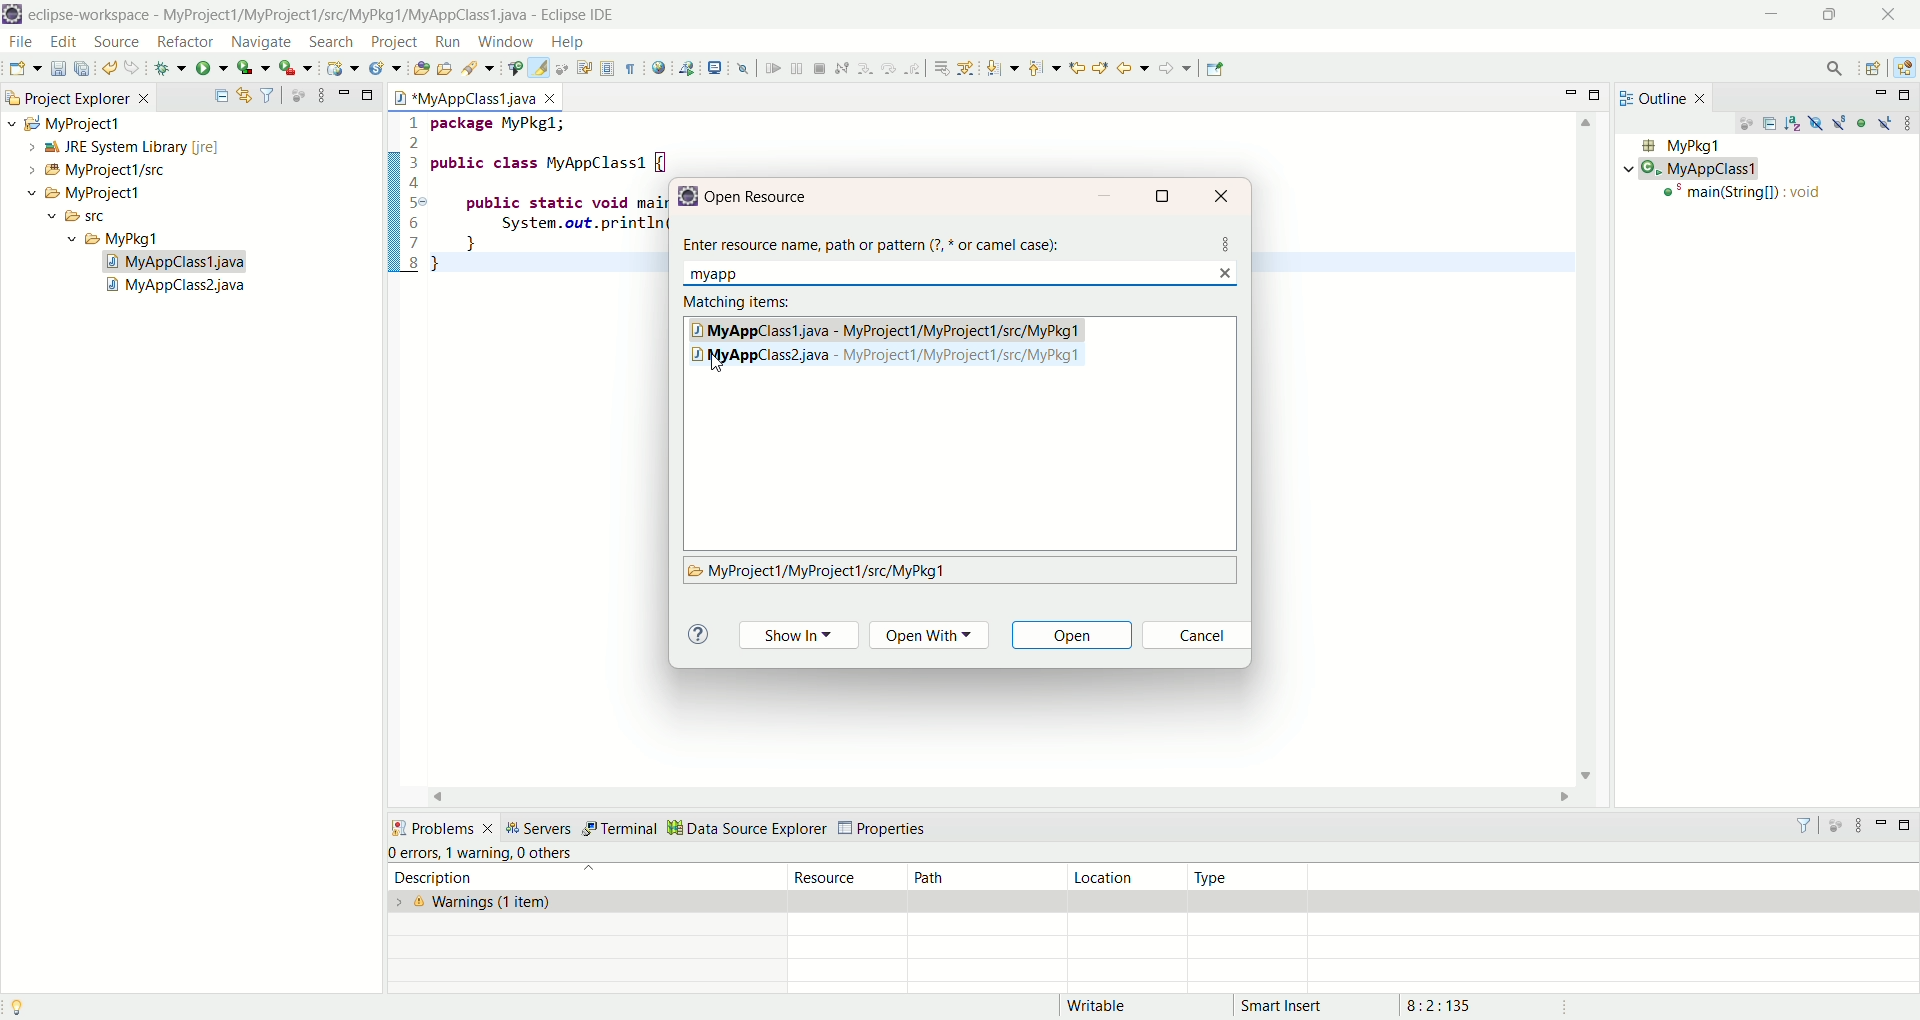 The height and width of the screenshot is (1020, 1920). What do you see at coordinates (818, 572) in the screenshot?
I see `file location` at bounding box center [818, 572].